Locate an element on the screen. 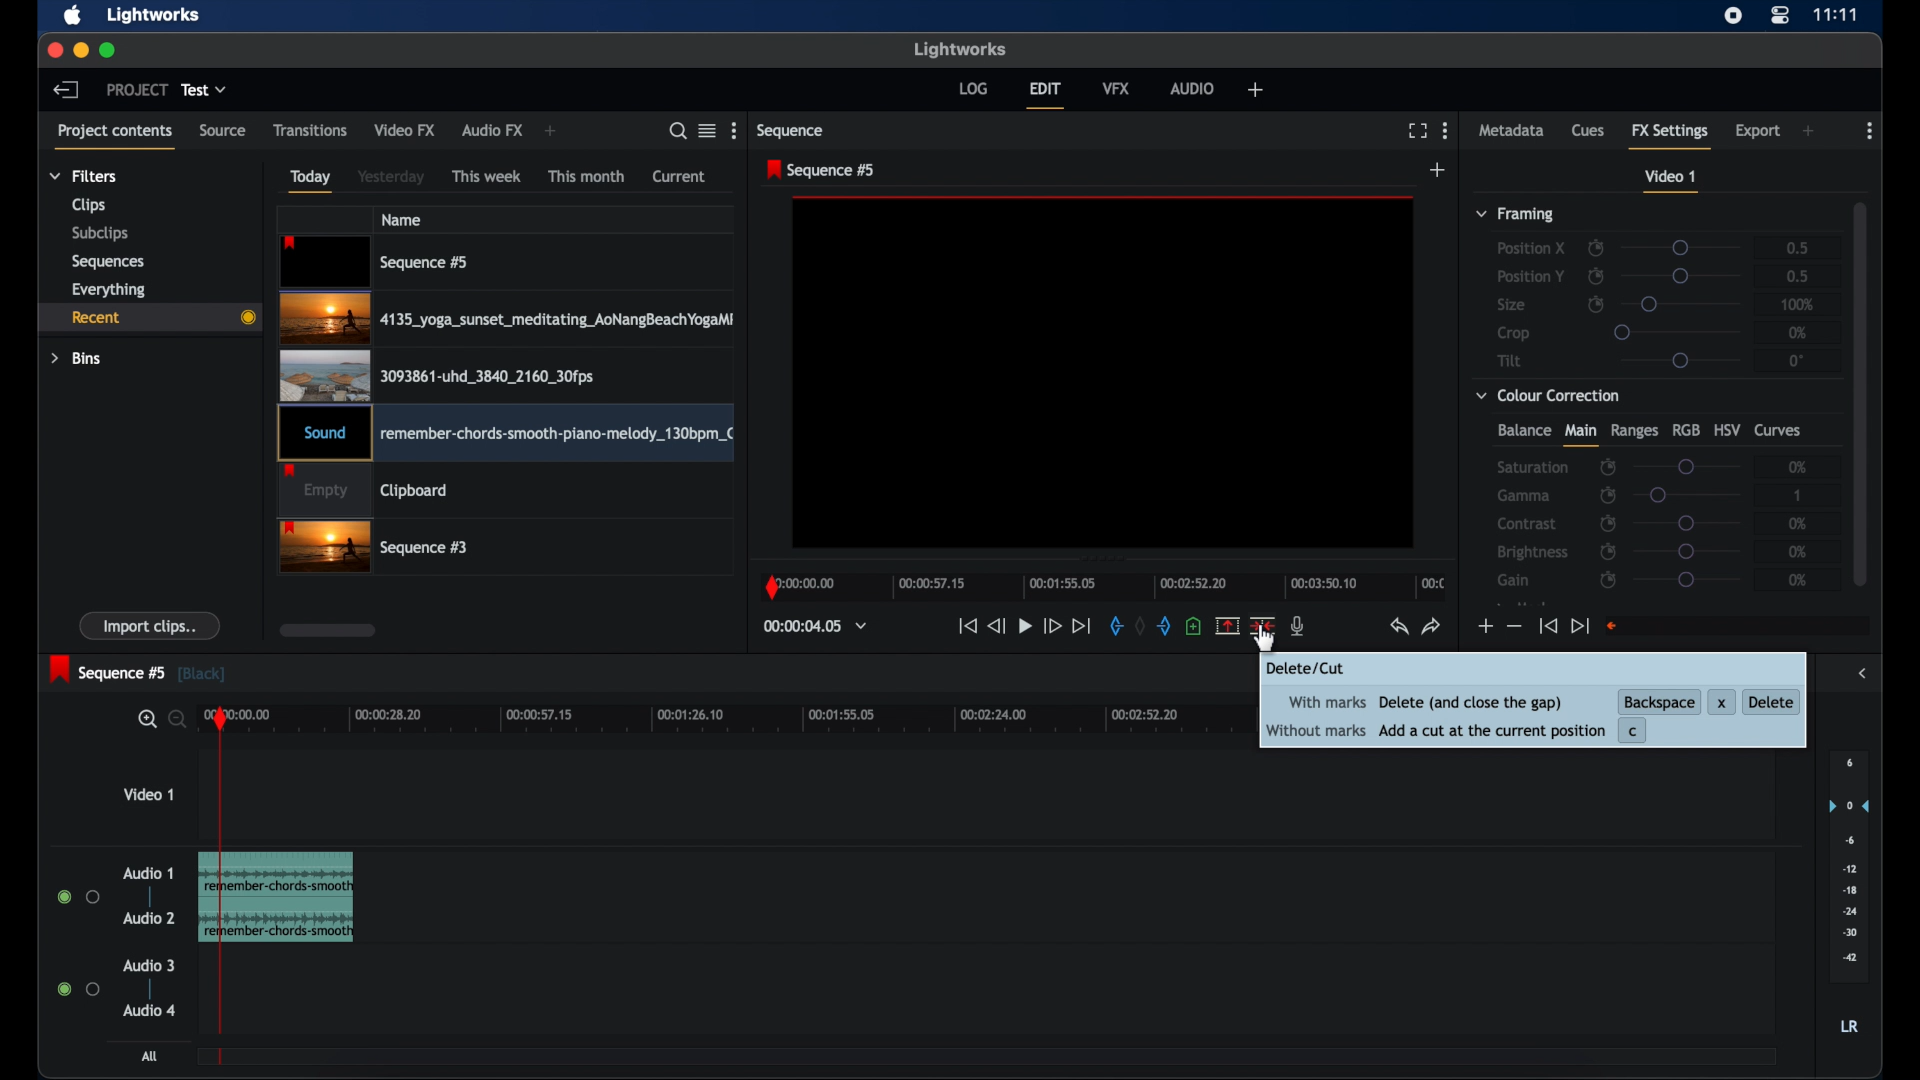  radio buttons is located at coordinates (78, 988).